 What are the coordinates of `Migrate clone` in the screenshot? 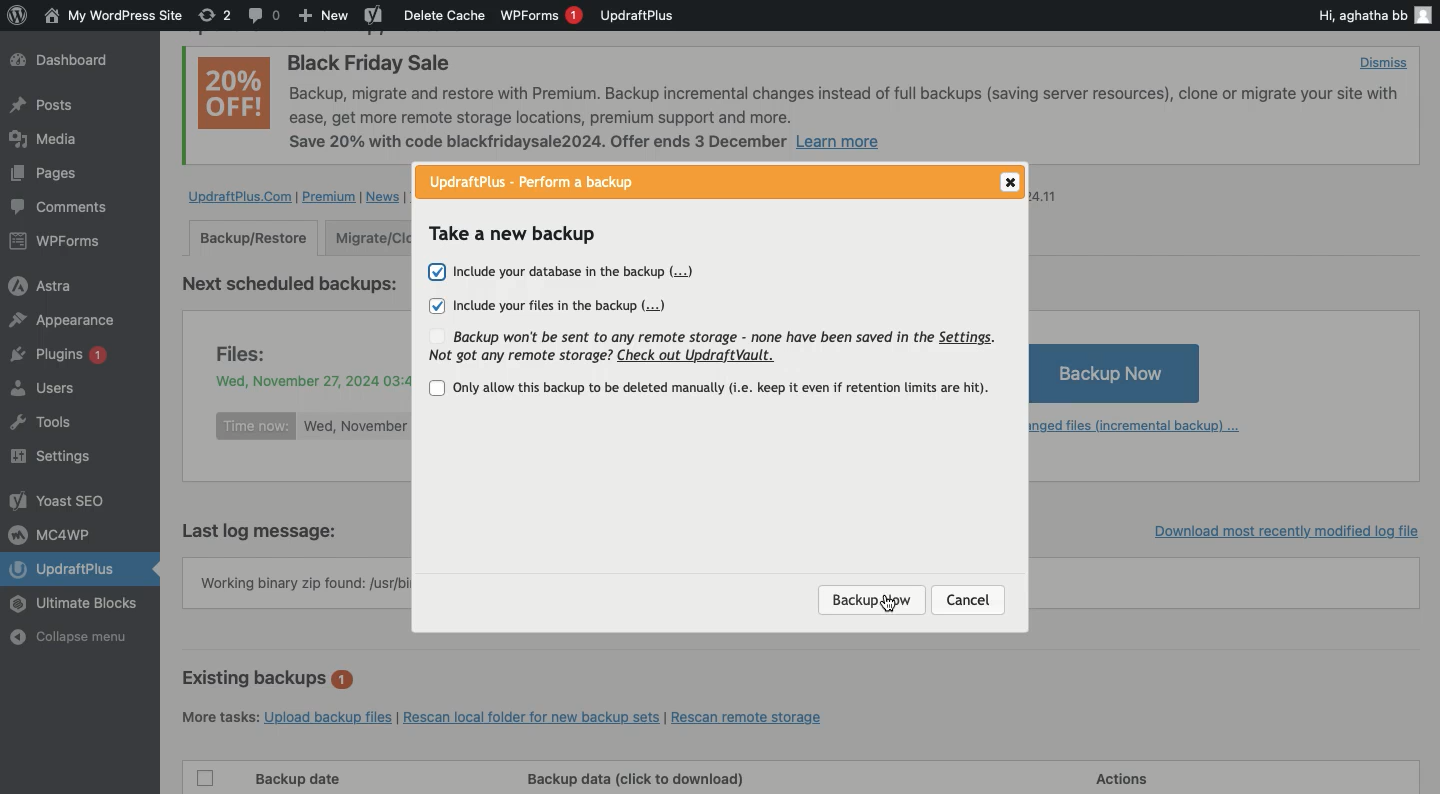 It's located at (368, 239).